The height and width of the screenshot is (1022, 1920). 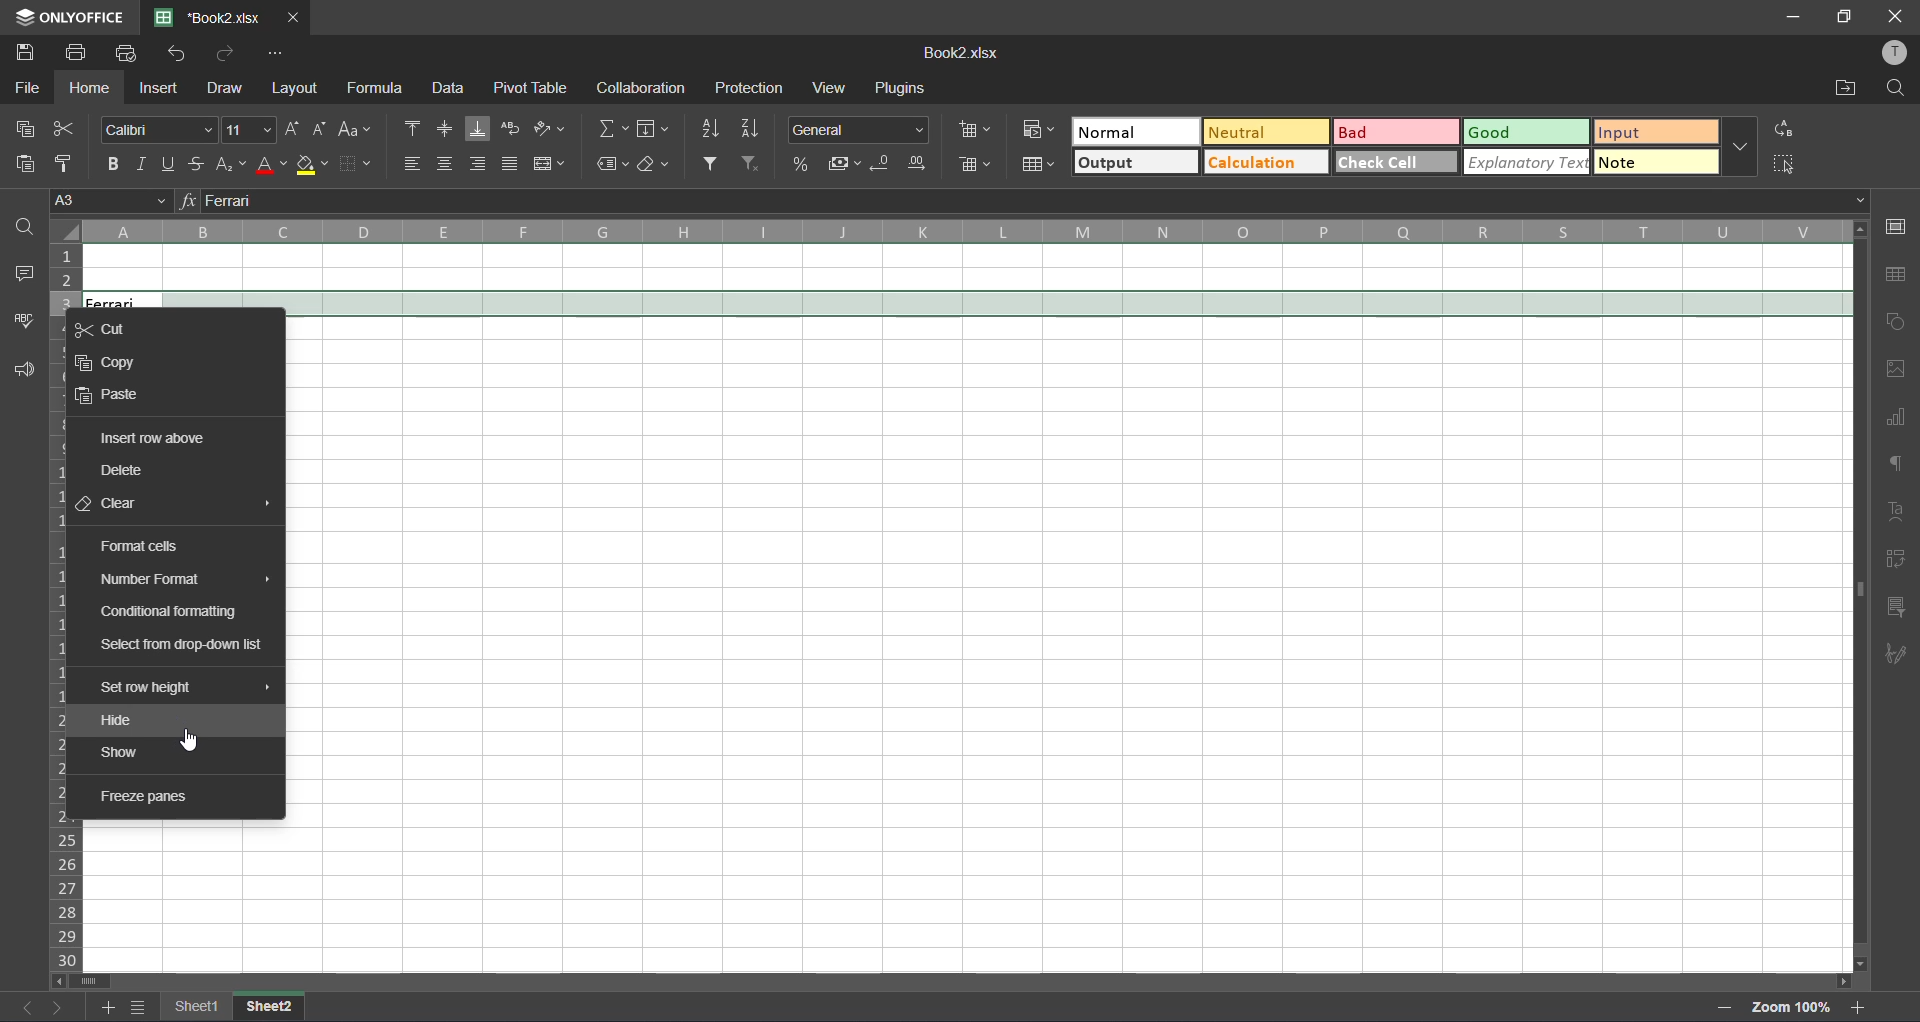 I want to click on clear filter, so click(x=753, y=162).